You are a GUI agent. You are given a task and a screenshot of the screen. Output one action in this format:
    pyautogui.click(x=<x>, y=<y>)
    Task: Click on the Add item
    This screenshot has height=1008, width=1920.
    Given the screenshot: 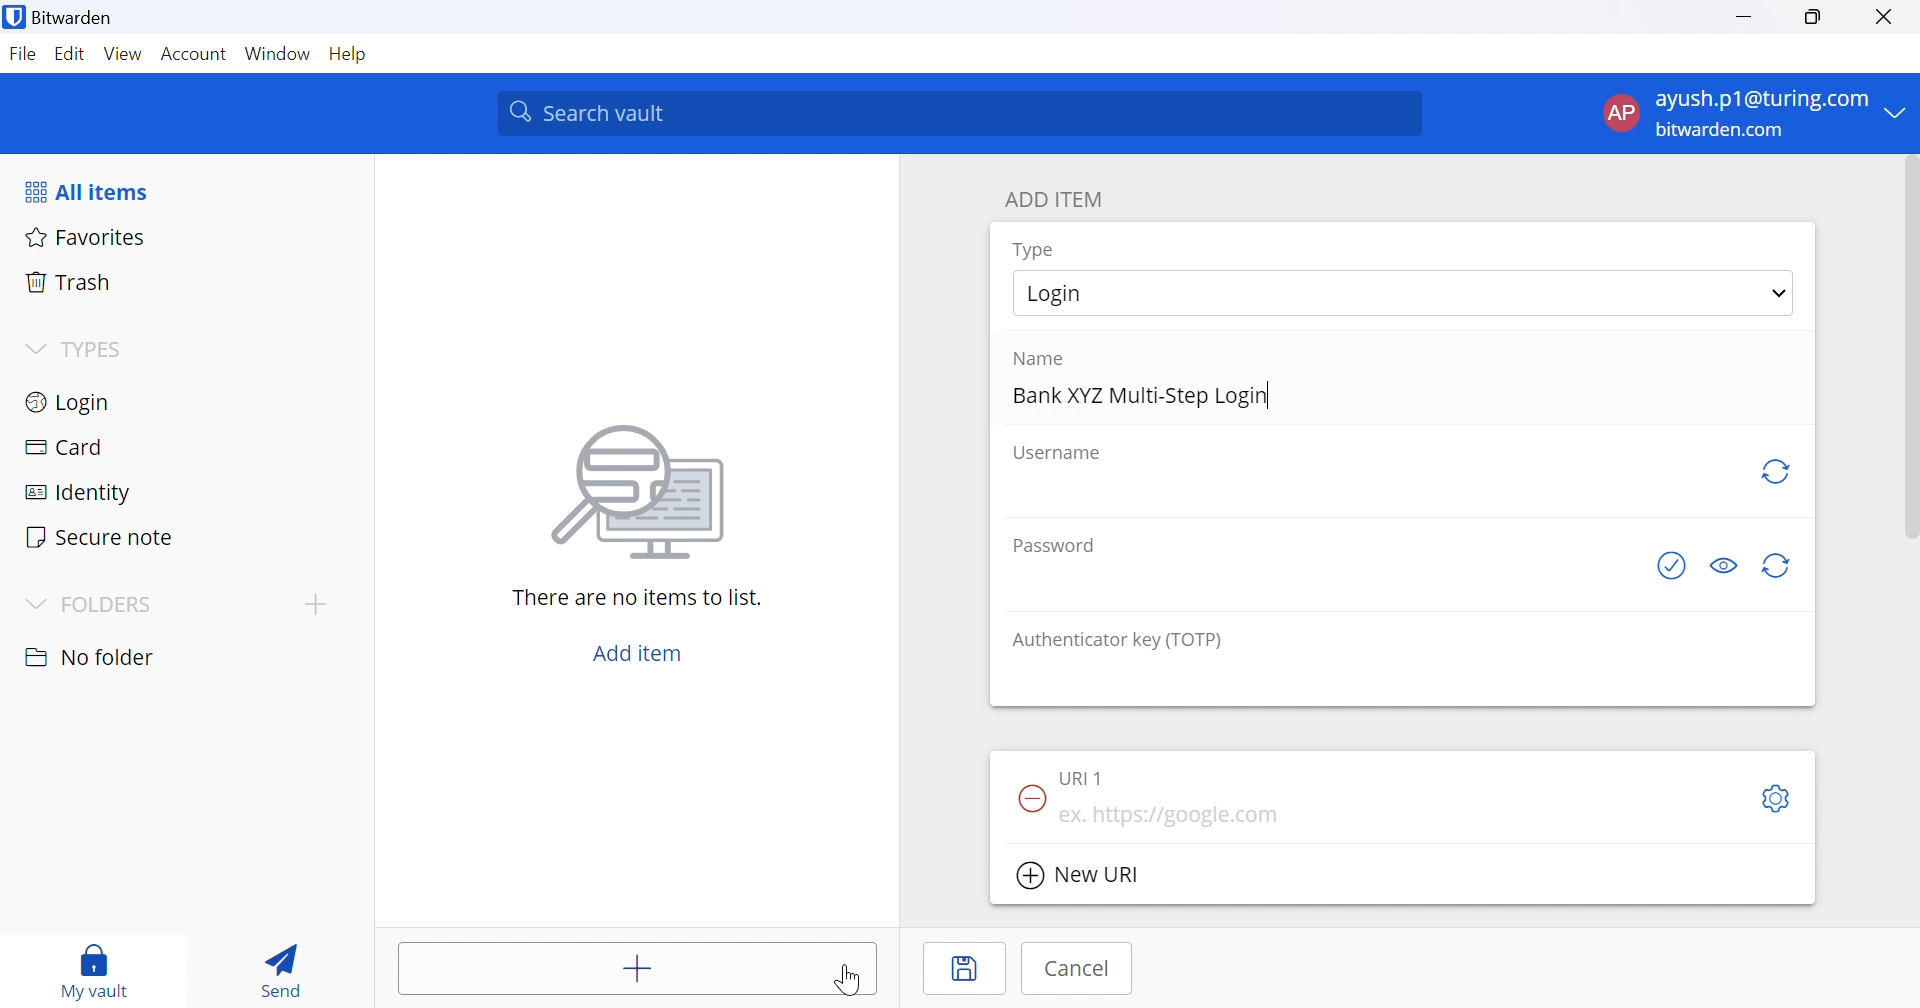 What is the action you would take?
    pyautogui.click(x=639, y=650)
    